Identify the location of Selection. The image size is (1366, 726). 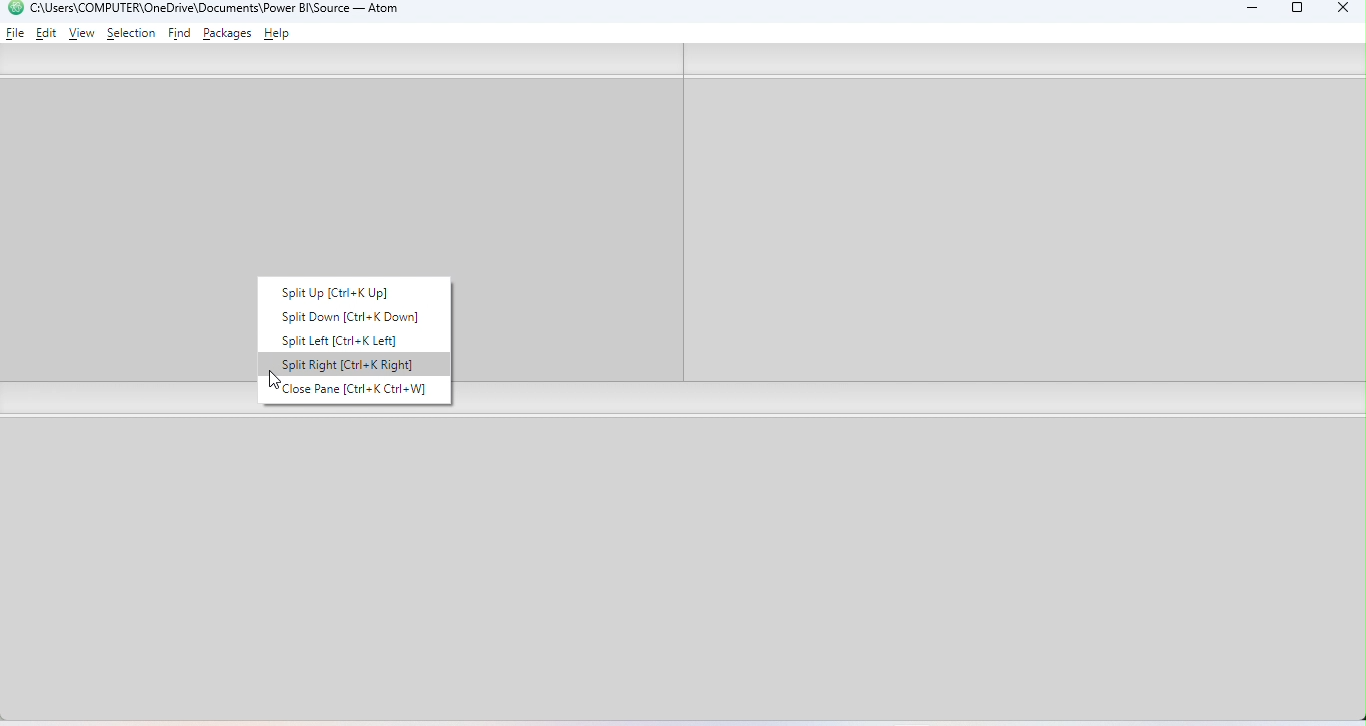
(131, 33).